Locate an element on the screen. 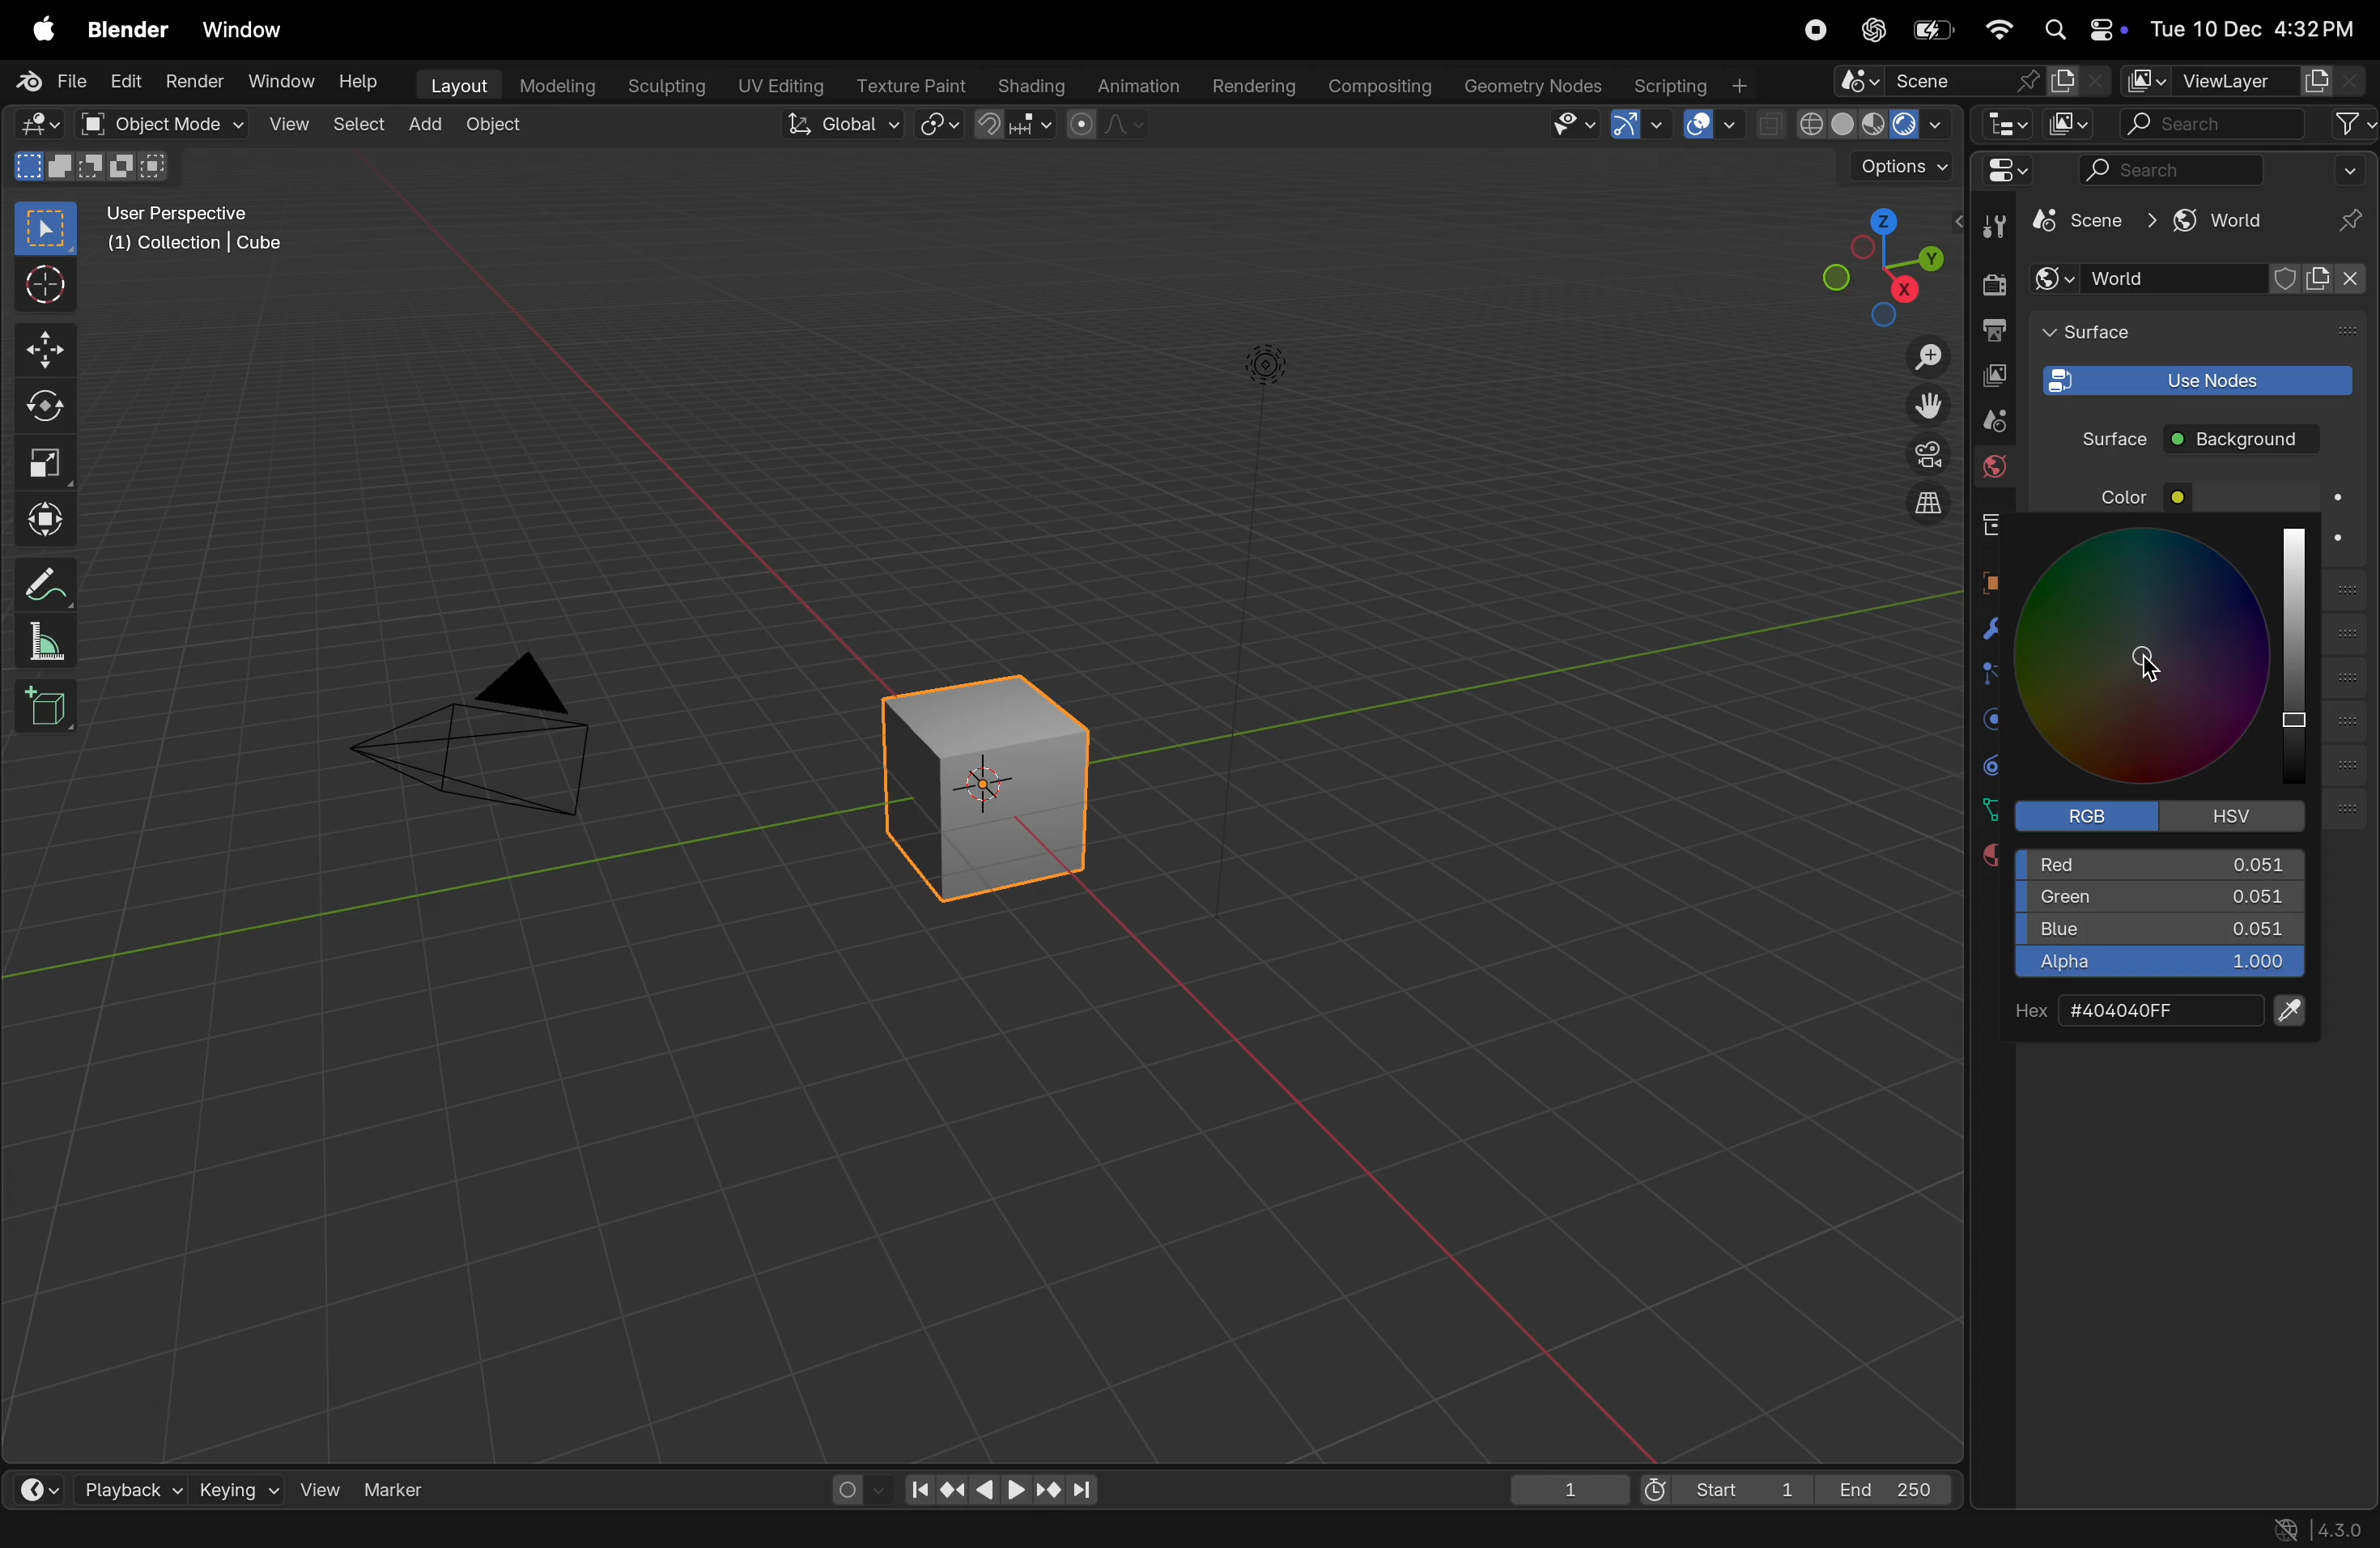  view point is located at coordinates (1879, 264).